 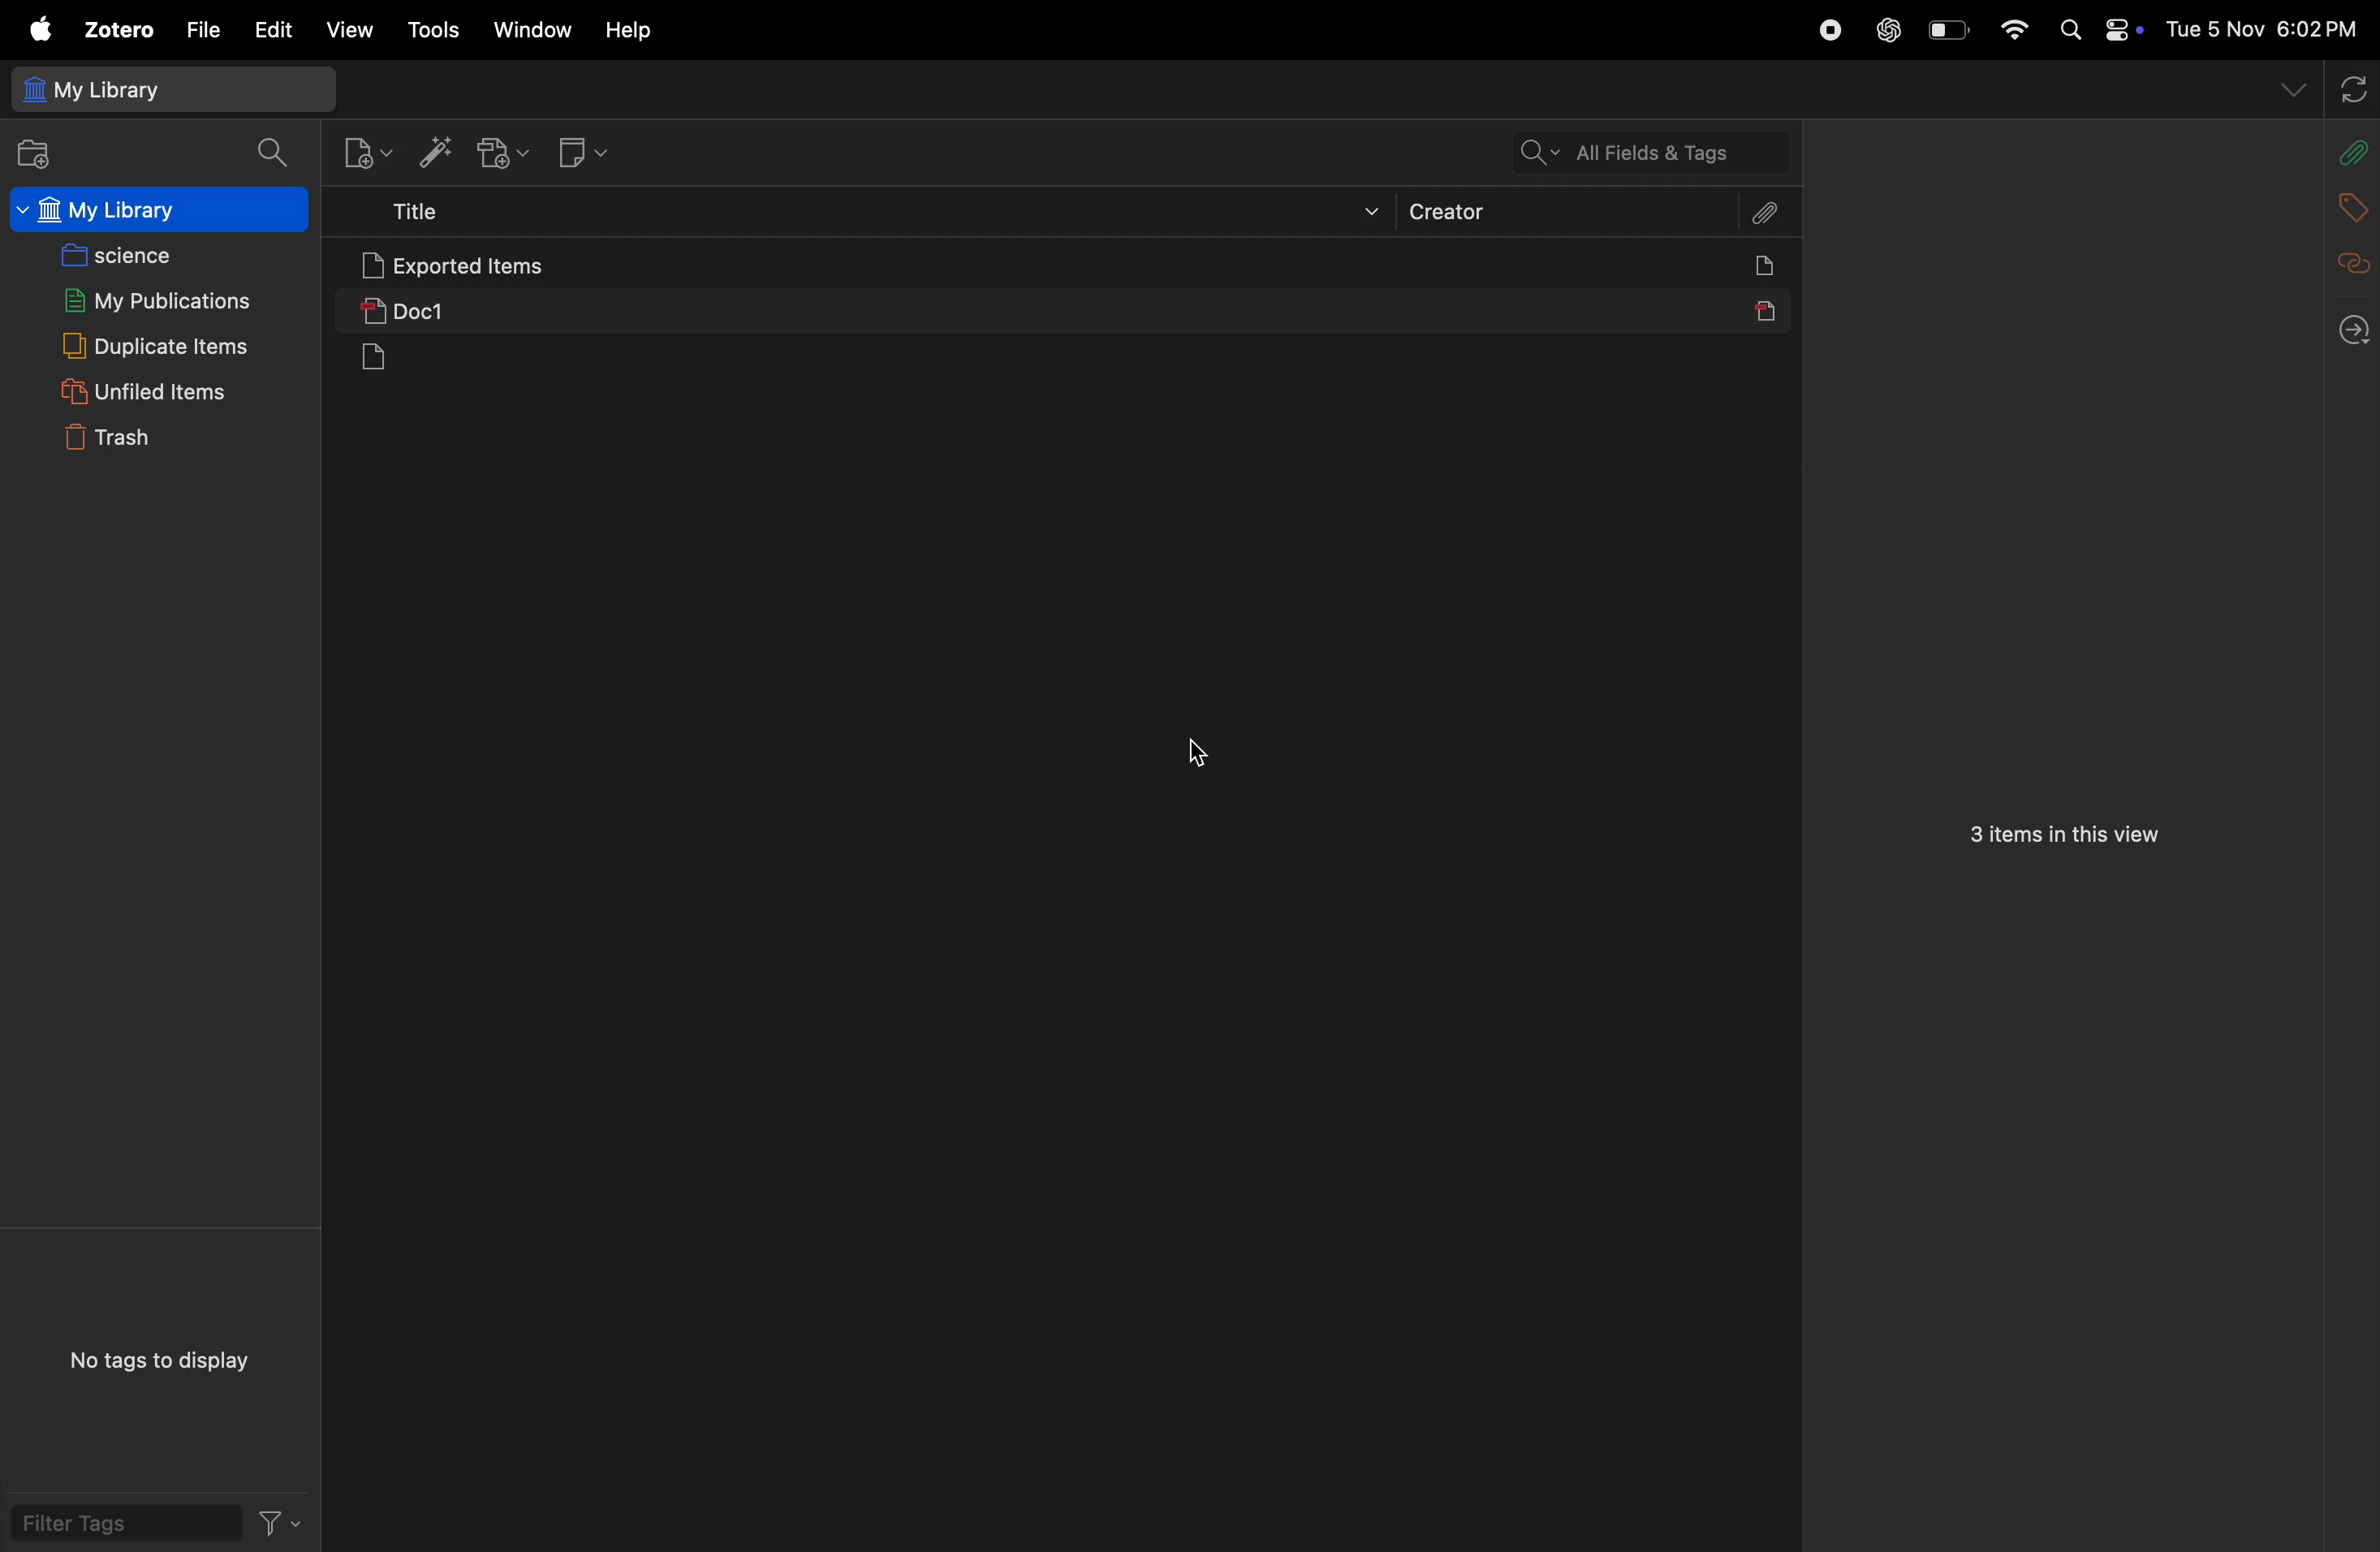 What do you see at coordinates (2355, 88) in the screenshot?
I see `sync` at bounding box center [2355, 88].